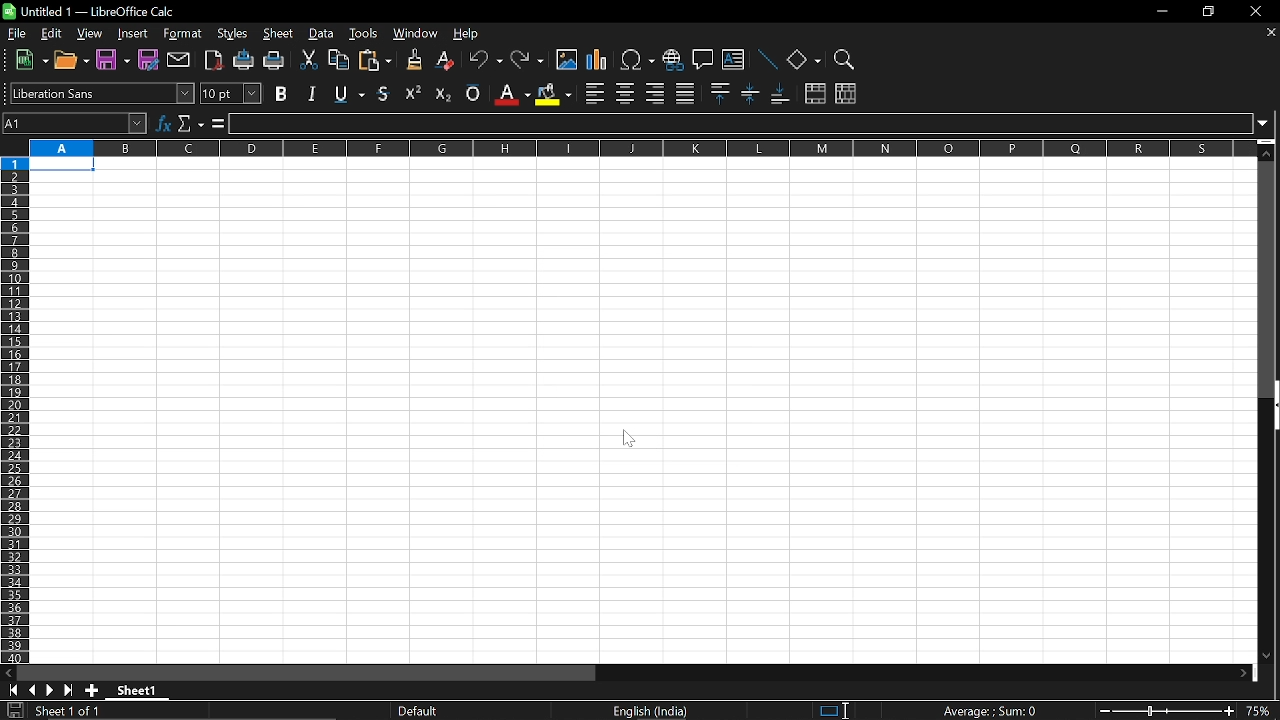 This screenshot has width=1280, height=720. Describe the element at coordinates (652, 711) in the screenshot. I see `current language` at that location.